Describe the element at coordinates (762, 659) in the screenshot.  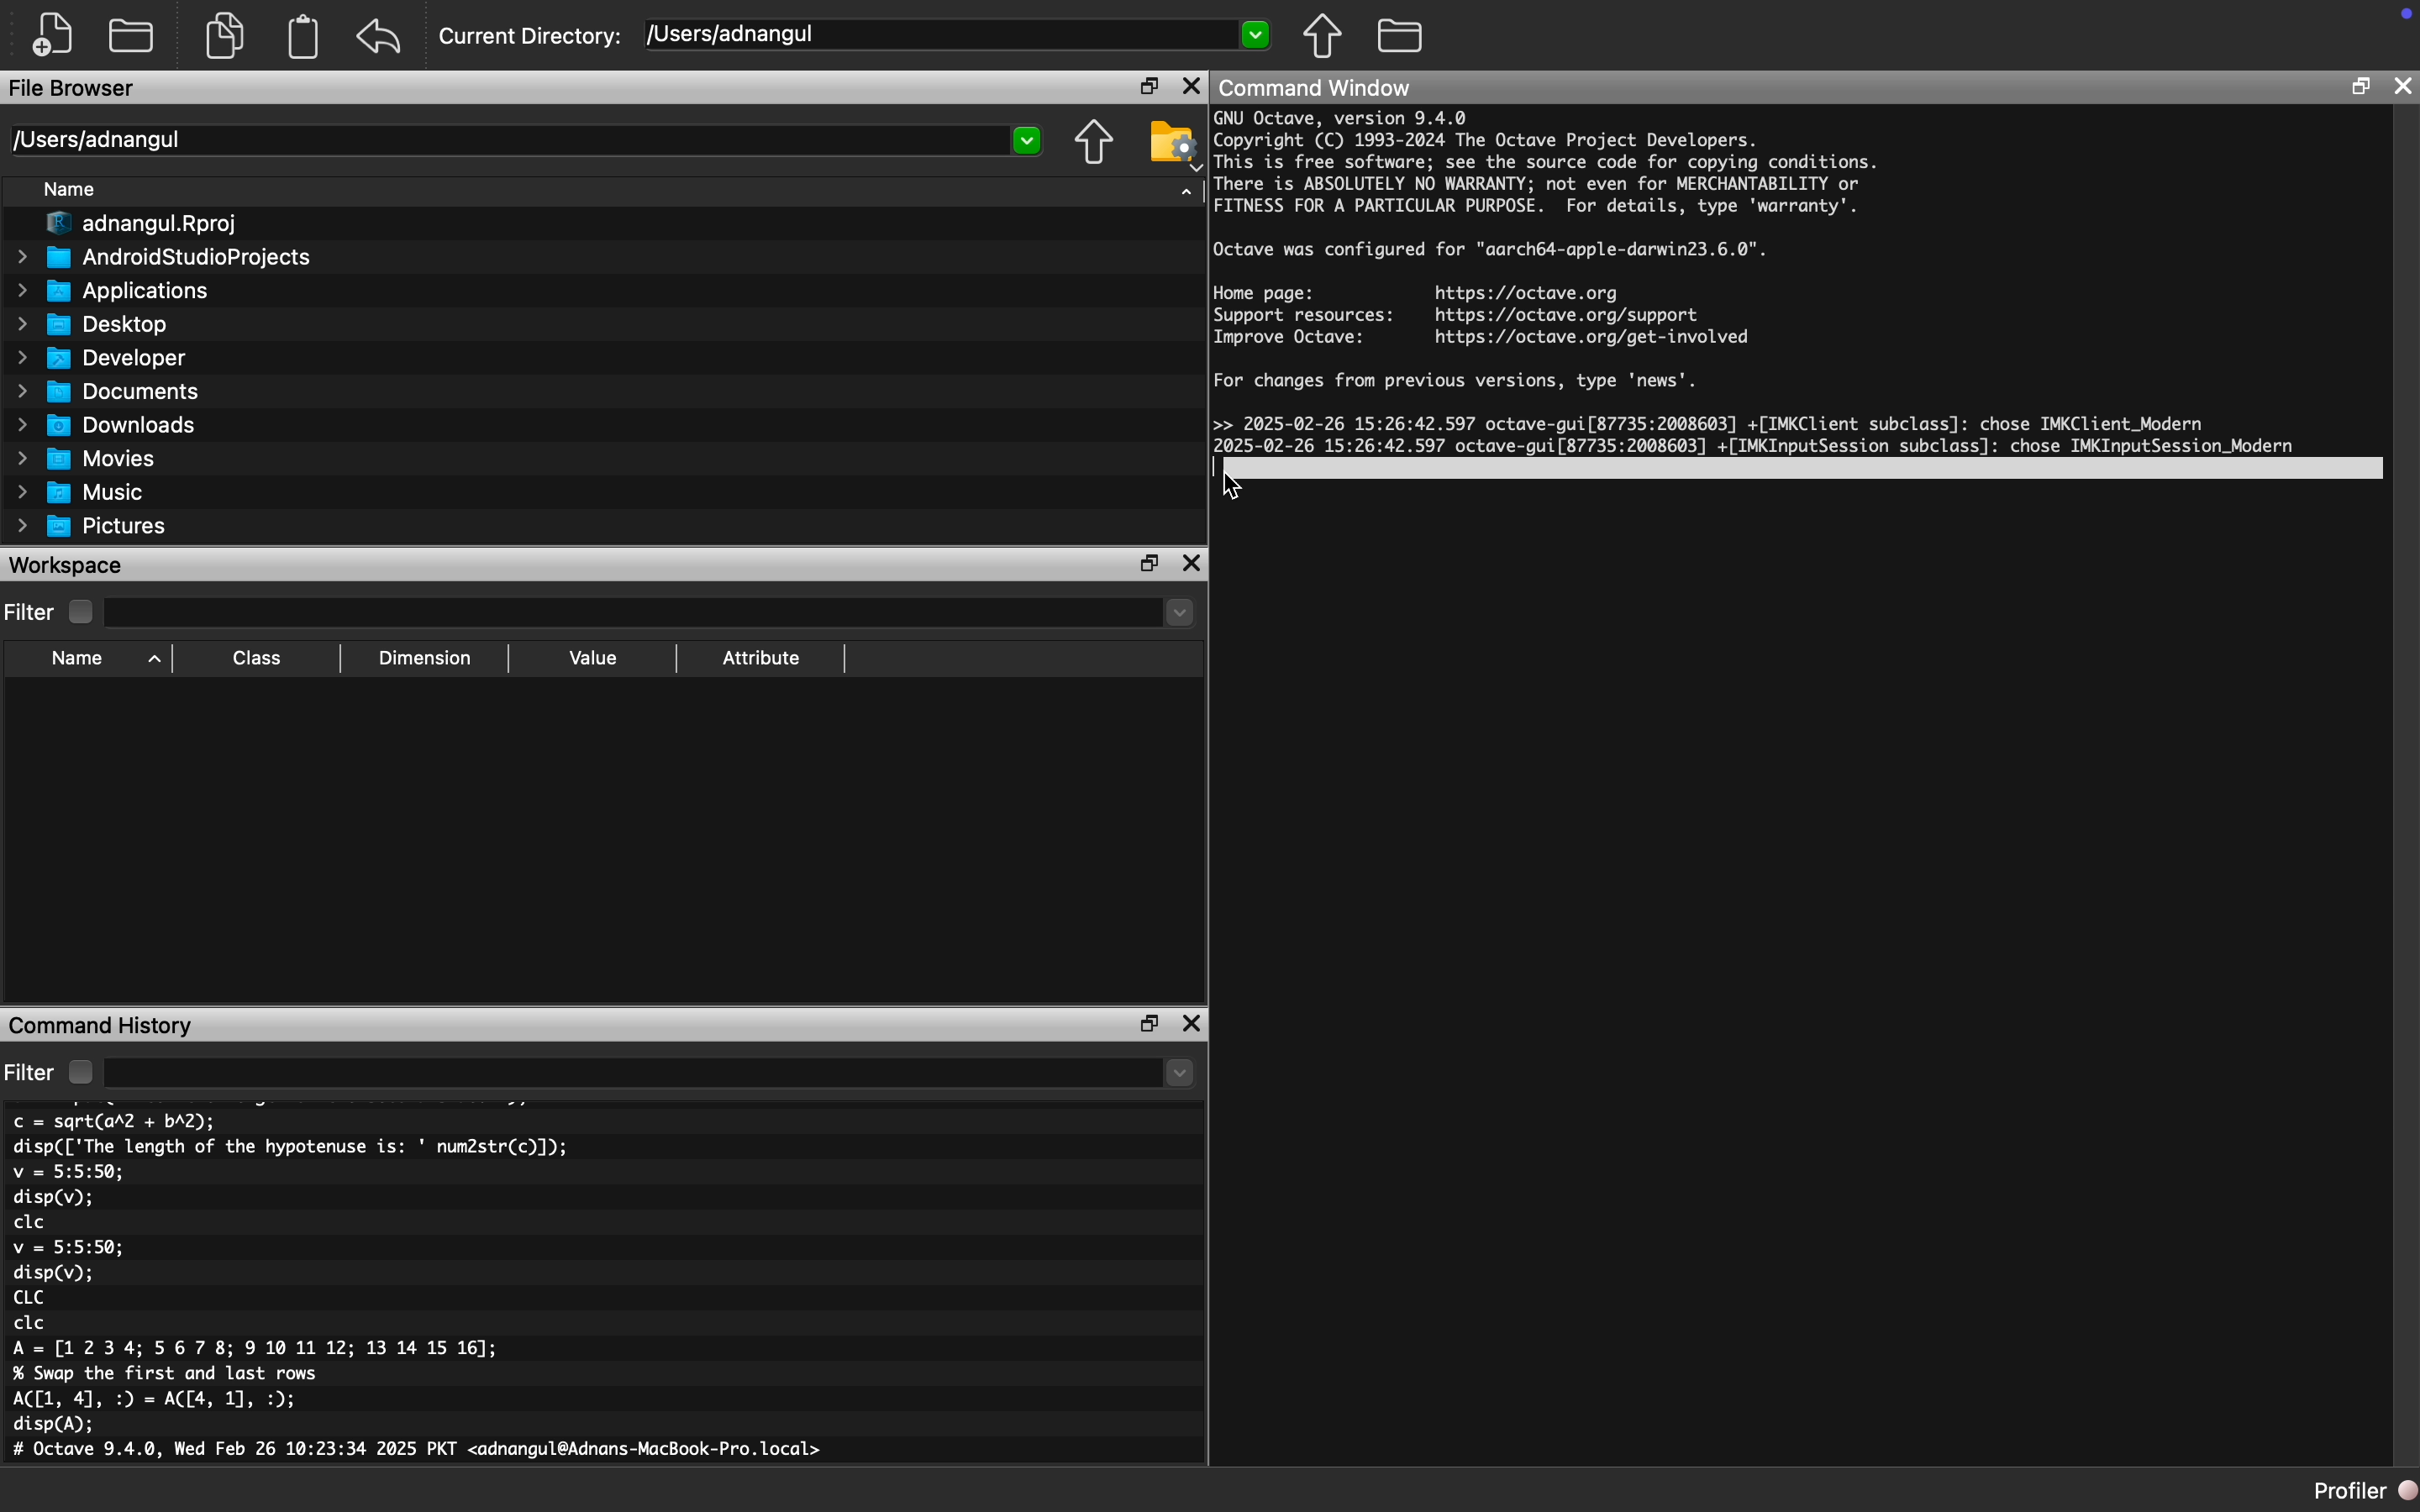
I see `Attribute` at that location.